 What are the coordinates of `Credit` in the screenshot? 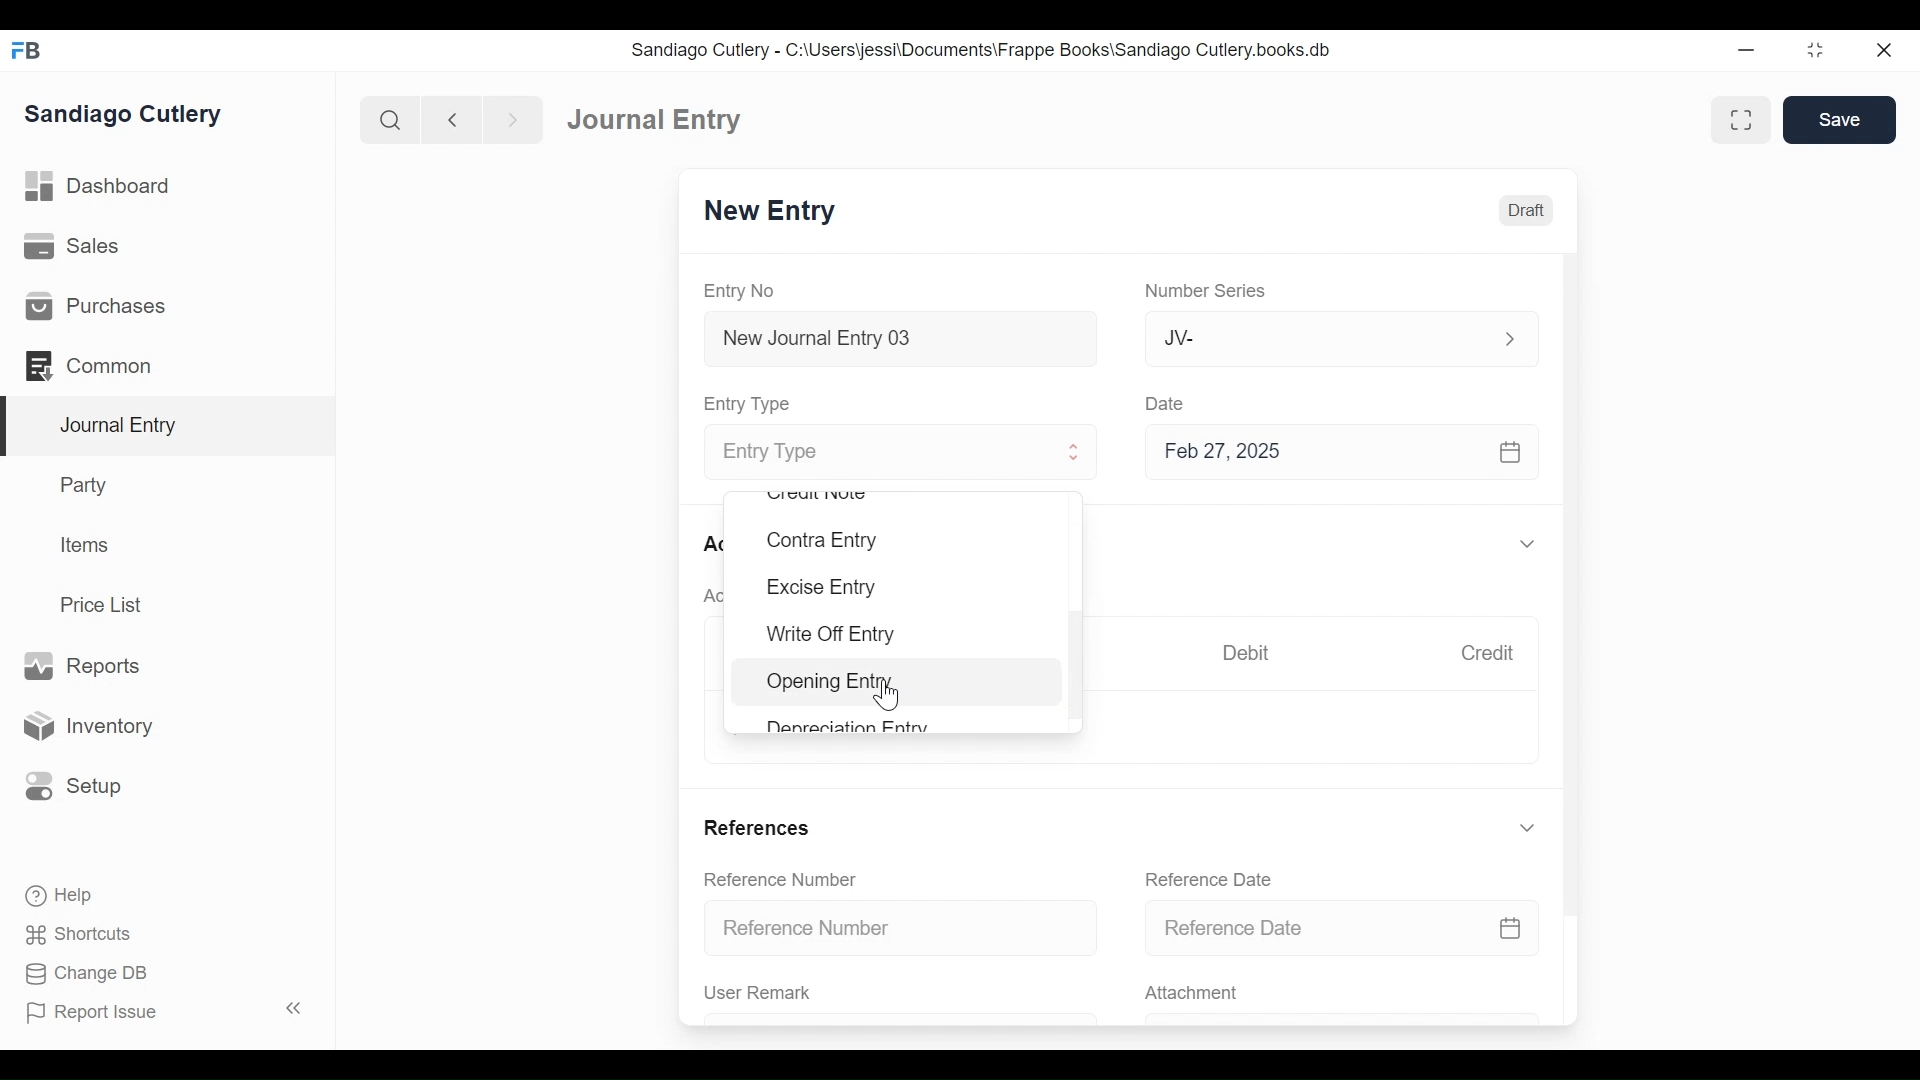 It's located at (1490, 653).